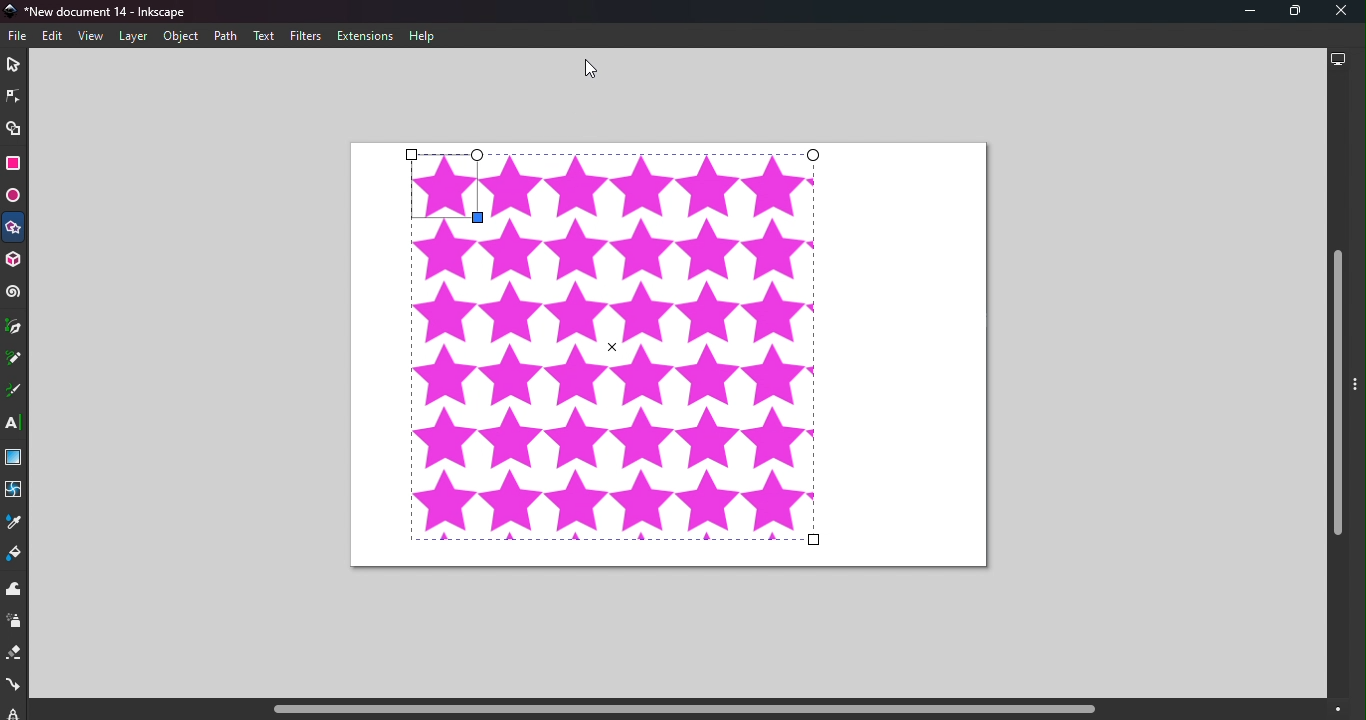 This screenshot has height=720, width=1366. I want to click on Text, so click(264, 36).